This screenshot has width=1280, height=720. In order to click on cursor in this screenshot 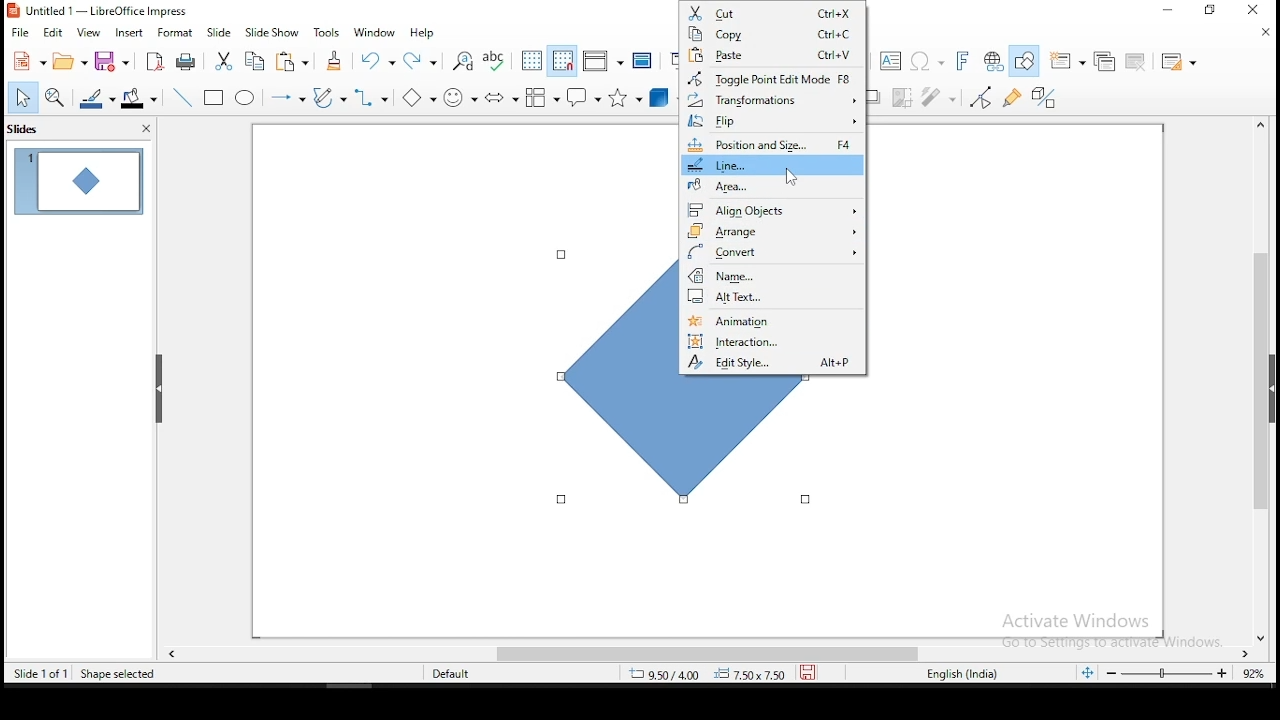, I will do `click(790, 177)`.